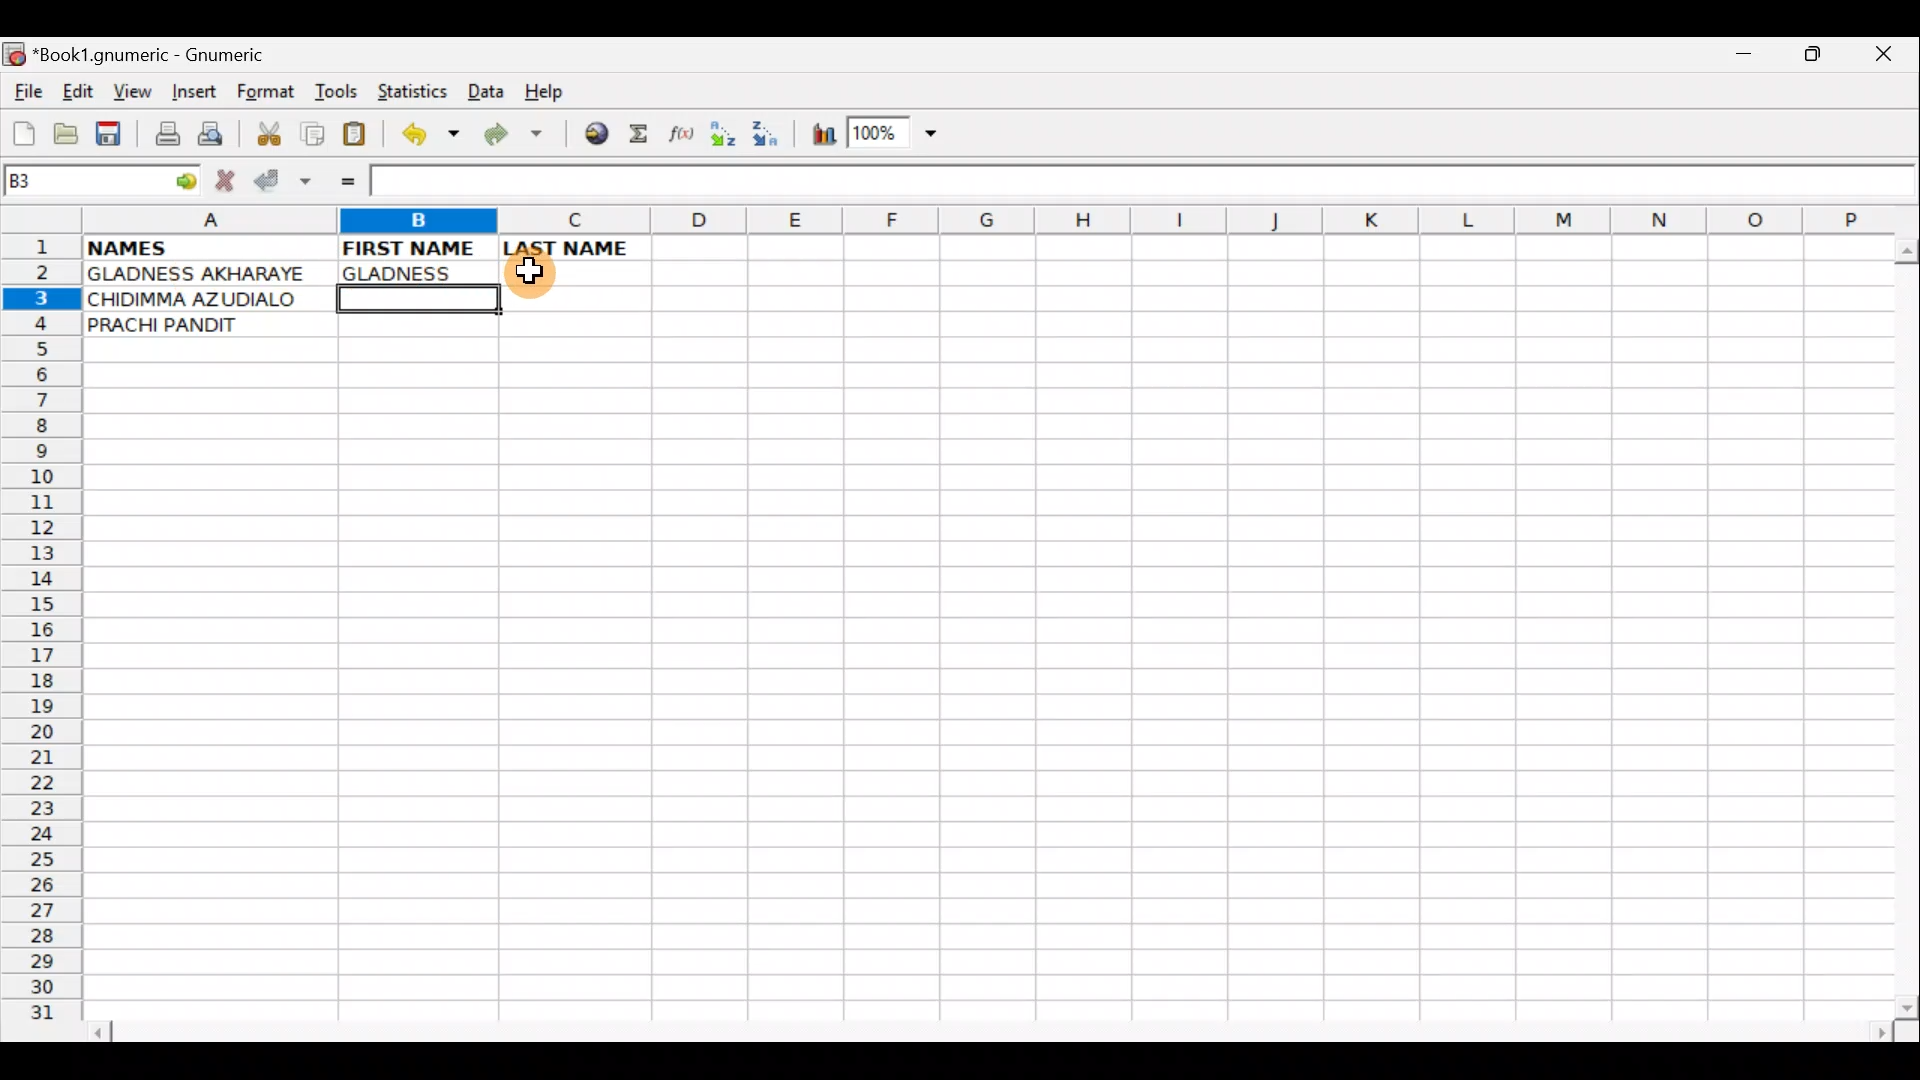 The width and height of the screenshot is (1920, 1080). Describe the element at coordinates (409, 270) in the screenshot. I see `GLADNESS` at that location.